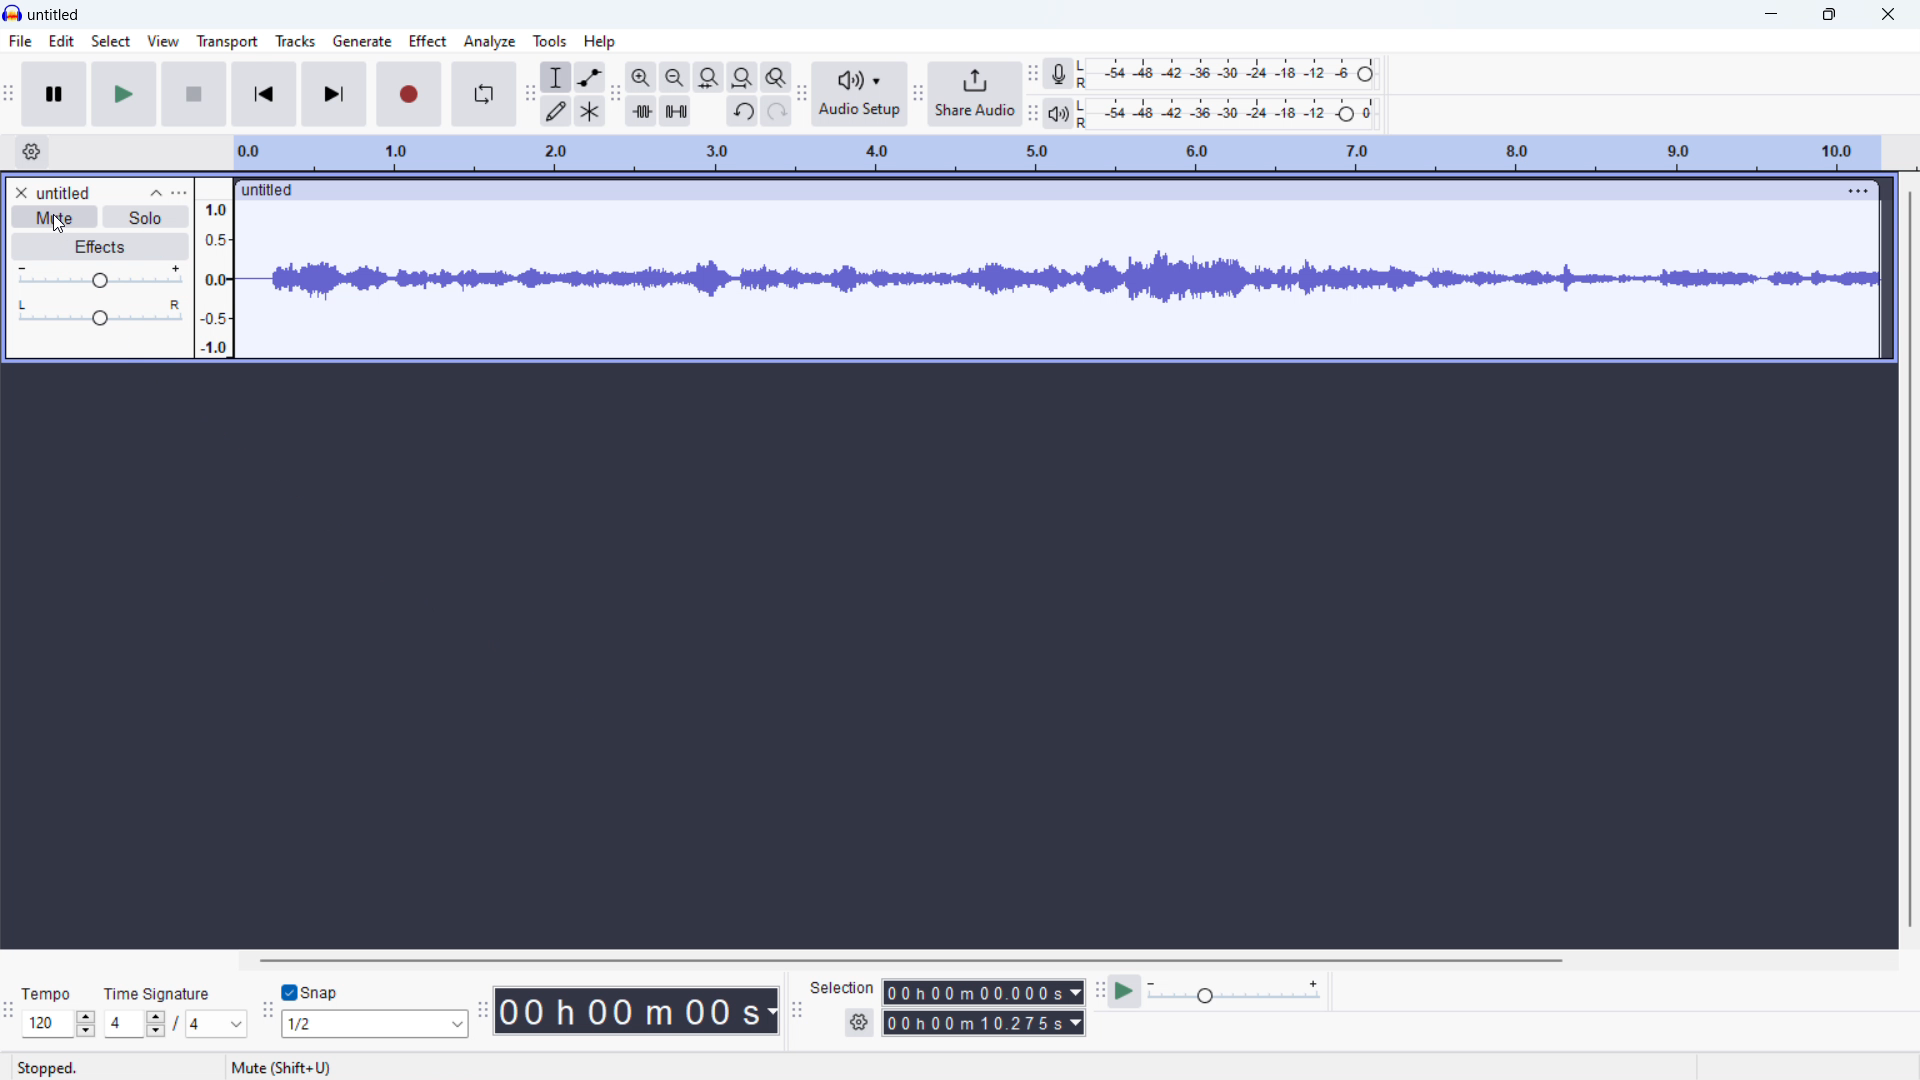  Describe the element at coordinates (843, 987) in the screenshot. I see `selection` at that location.